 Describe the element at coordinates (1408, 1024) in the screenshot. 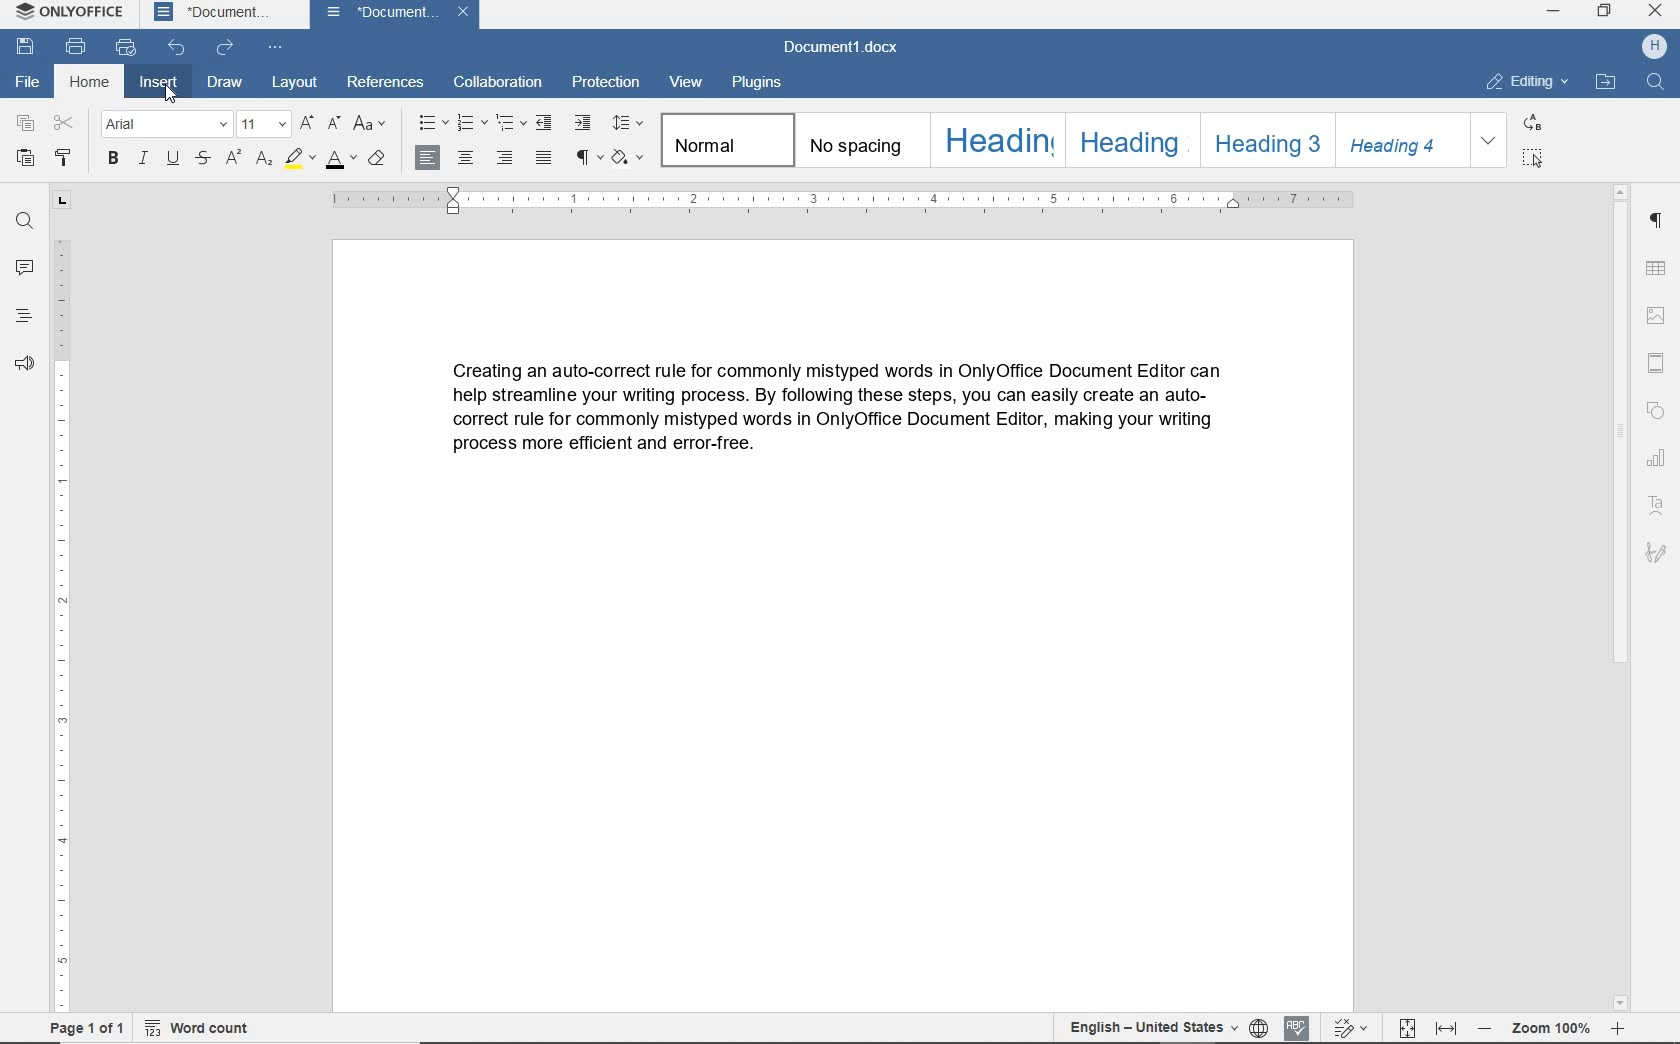

I see `Fit to page` at that location.